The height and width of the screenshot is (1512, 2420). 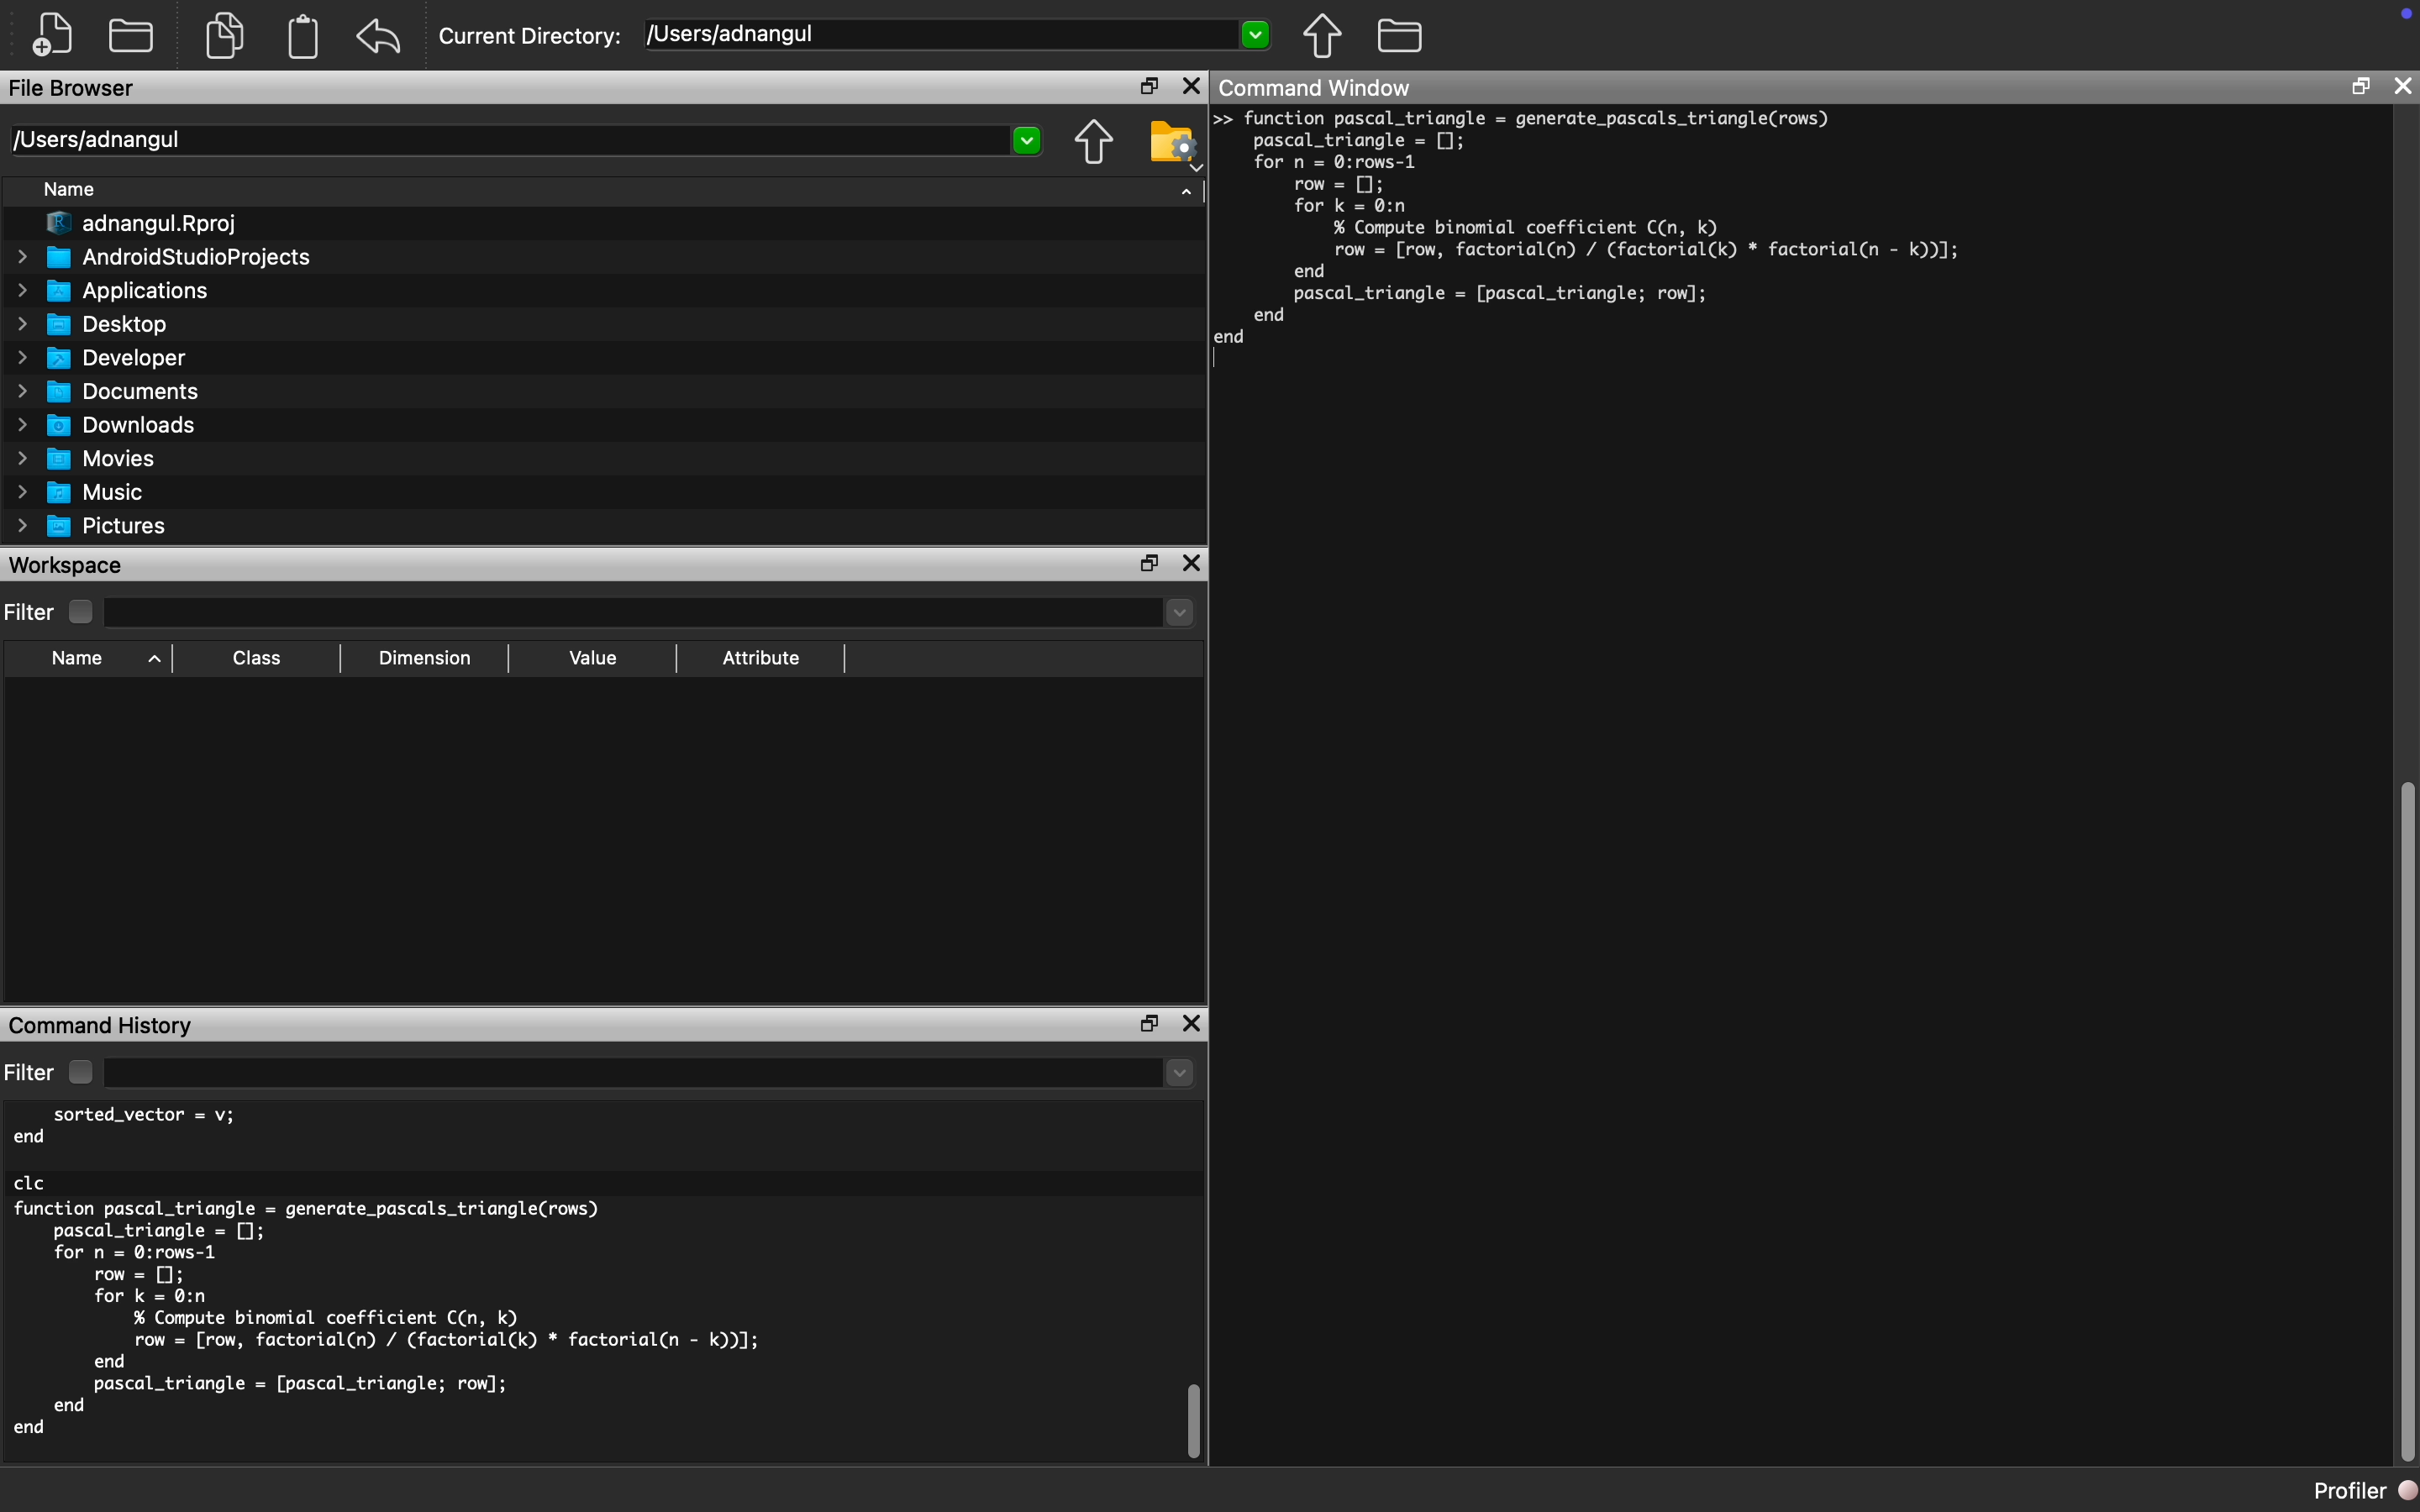 I want to click on function pascal_triangle = generate_pascals_triangle(rows)
pascal_triangle = [];
for n = @:rows-1
row = [1;
for k = 0:n
% Compute binomial coefficient C(n, k)
row = [row, factorial(n) / (factorial(k) * factorial(n - k))];
end
pascal_triangle = [pascal_triangle; row];
end, so click(x=1603, y=229).